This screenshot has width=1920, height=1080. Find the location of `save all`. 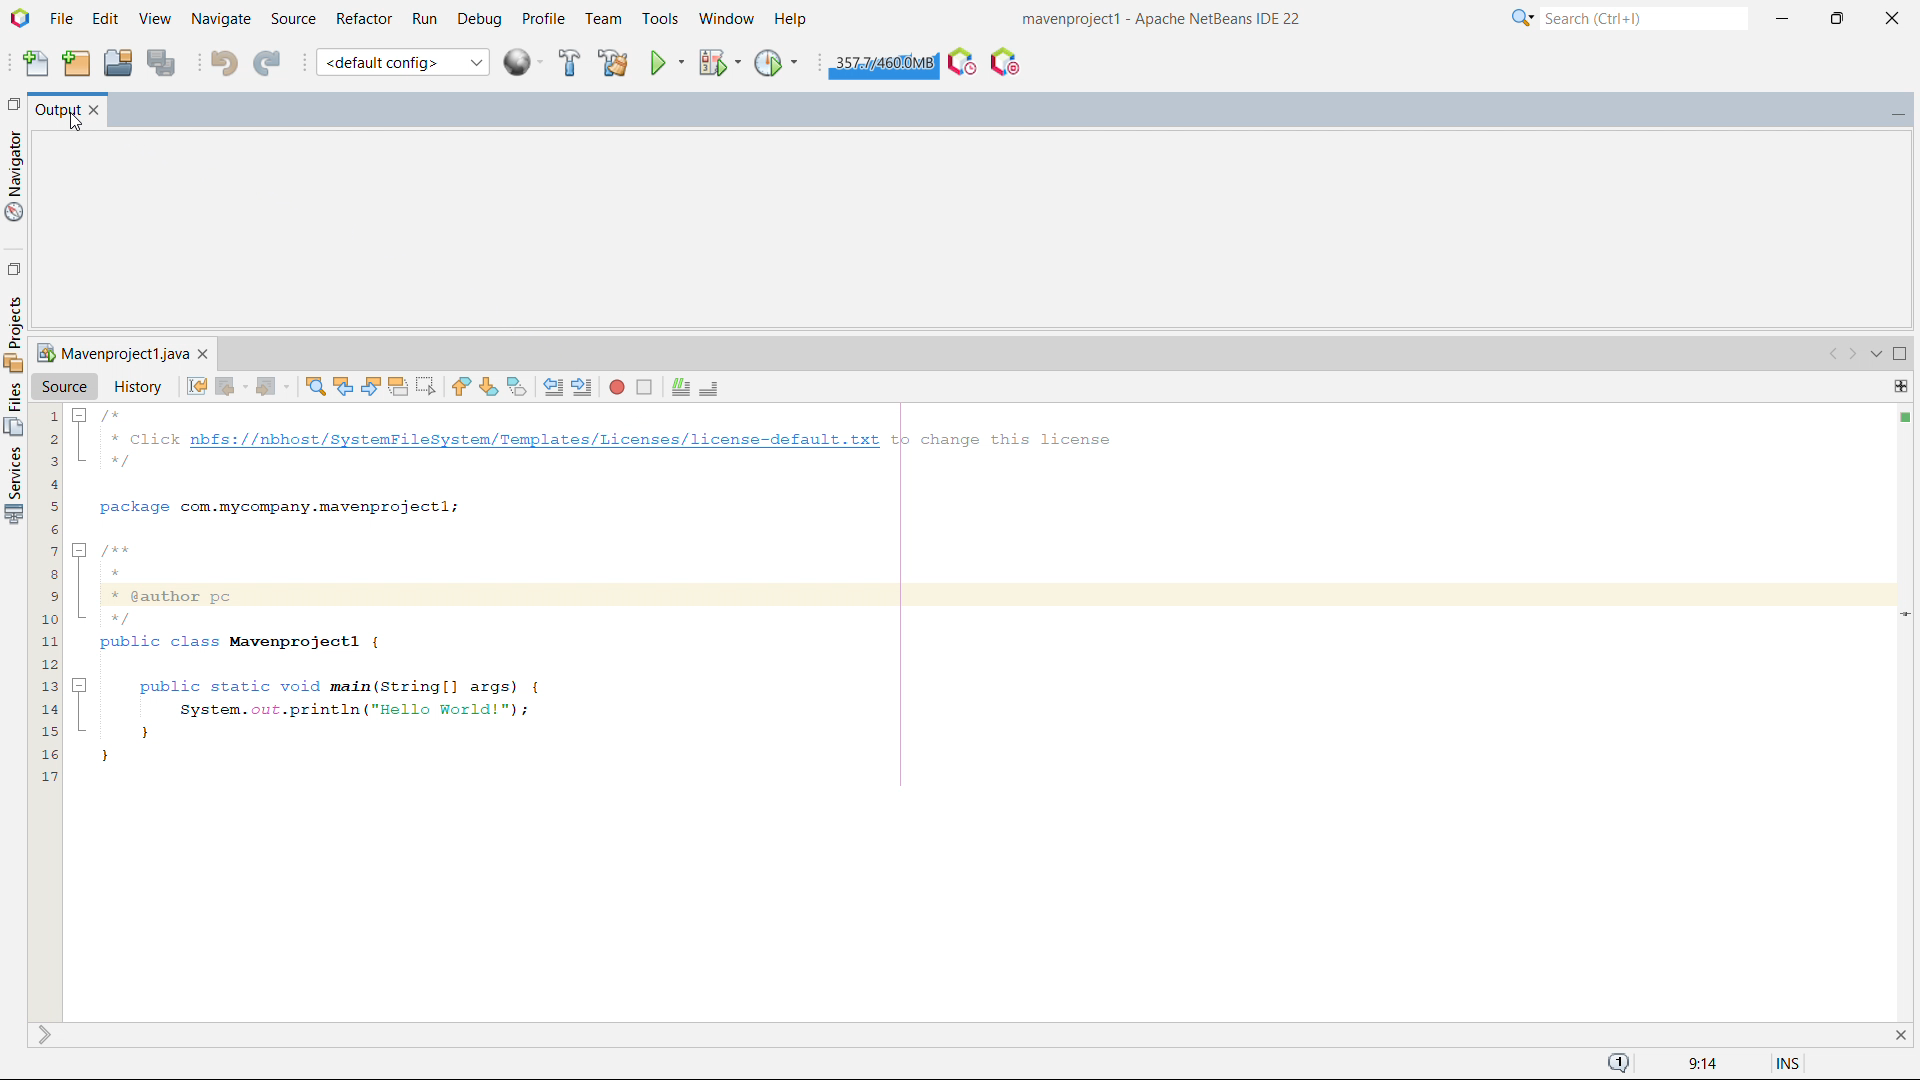

save all is located at coordinates (160, 61).